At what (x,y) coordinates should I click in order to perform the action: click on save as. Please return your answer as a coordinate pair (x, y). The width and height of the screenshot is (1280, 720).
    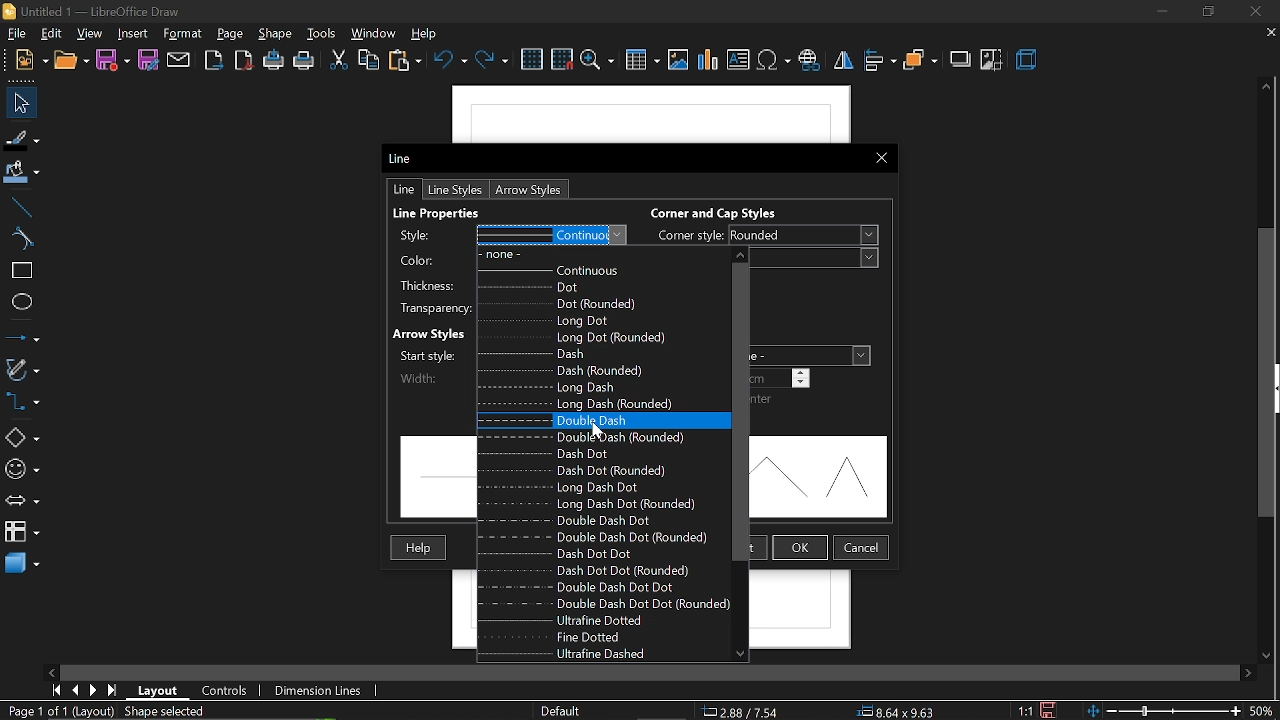
    Looking at the image, I should click on (148, 62).